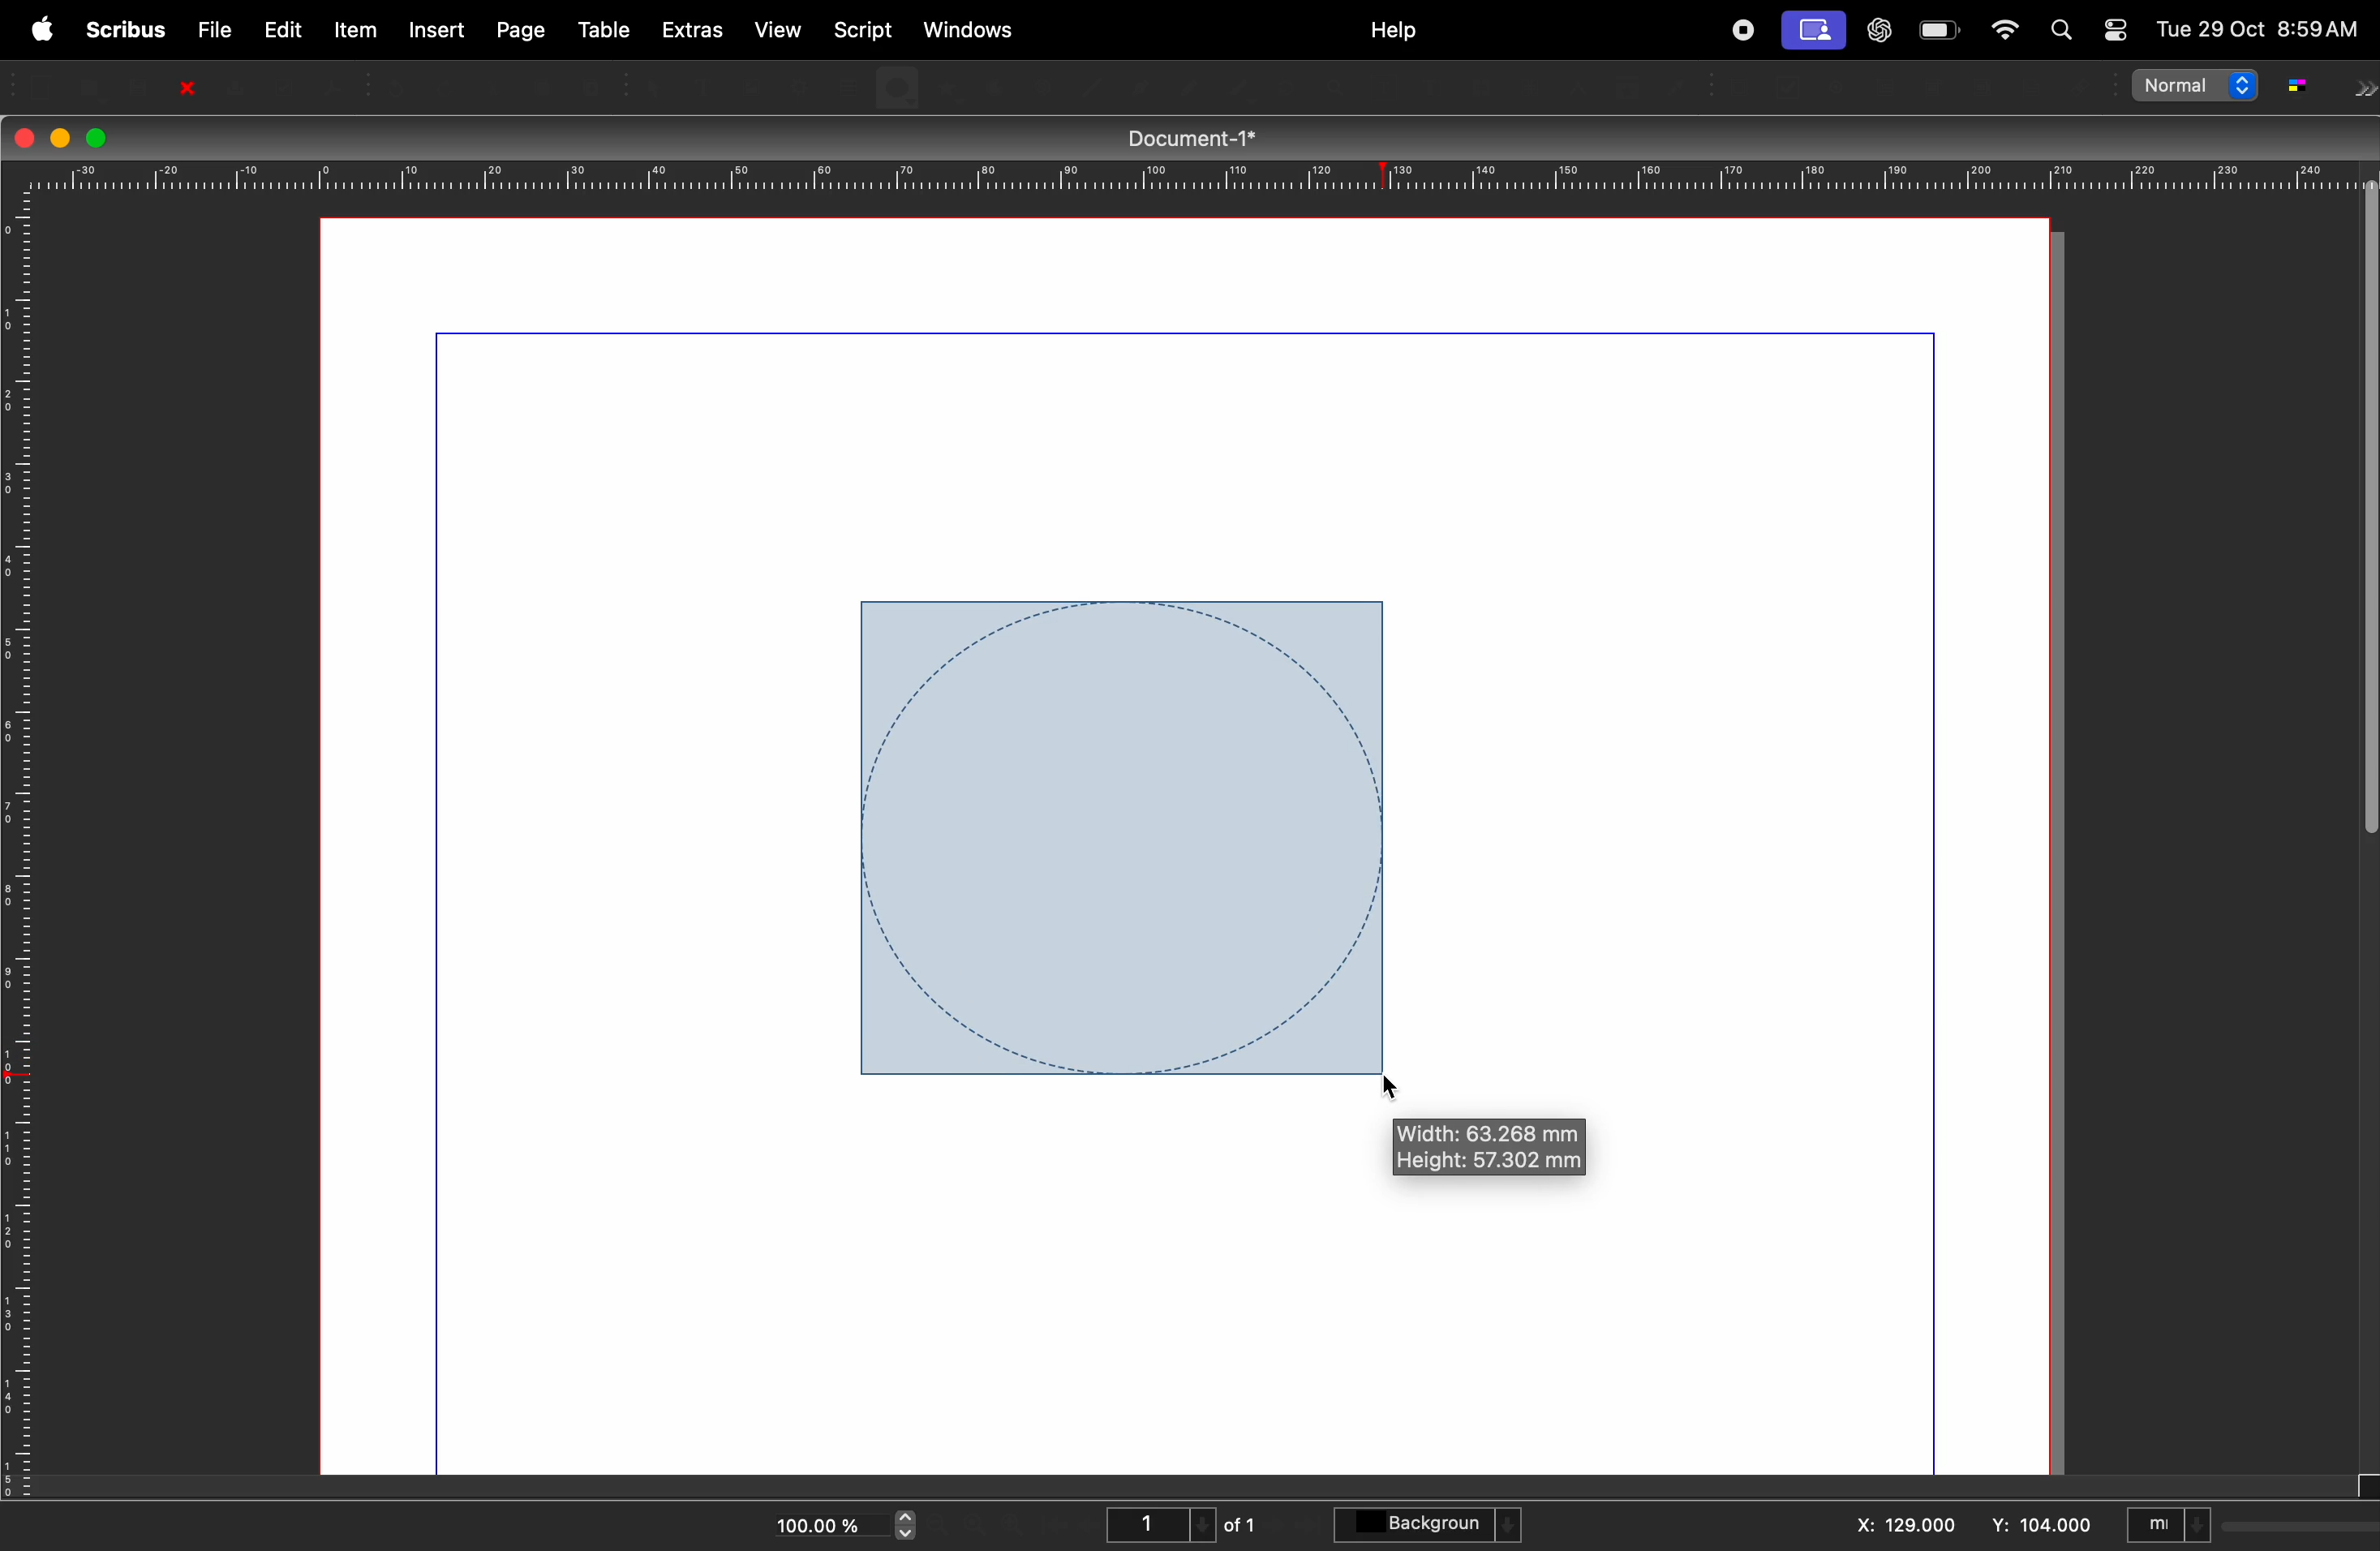 The image size is (2380, 1551). Describe the element at coordinates (1204, 137) in the screenshot. I see `Document-1*` at that location.